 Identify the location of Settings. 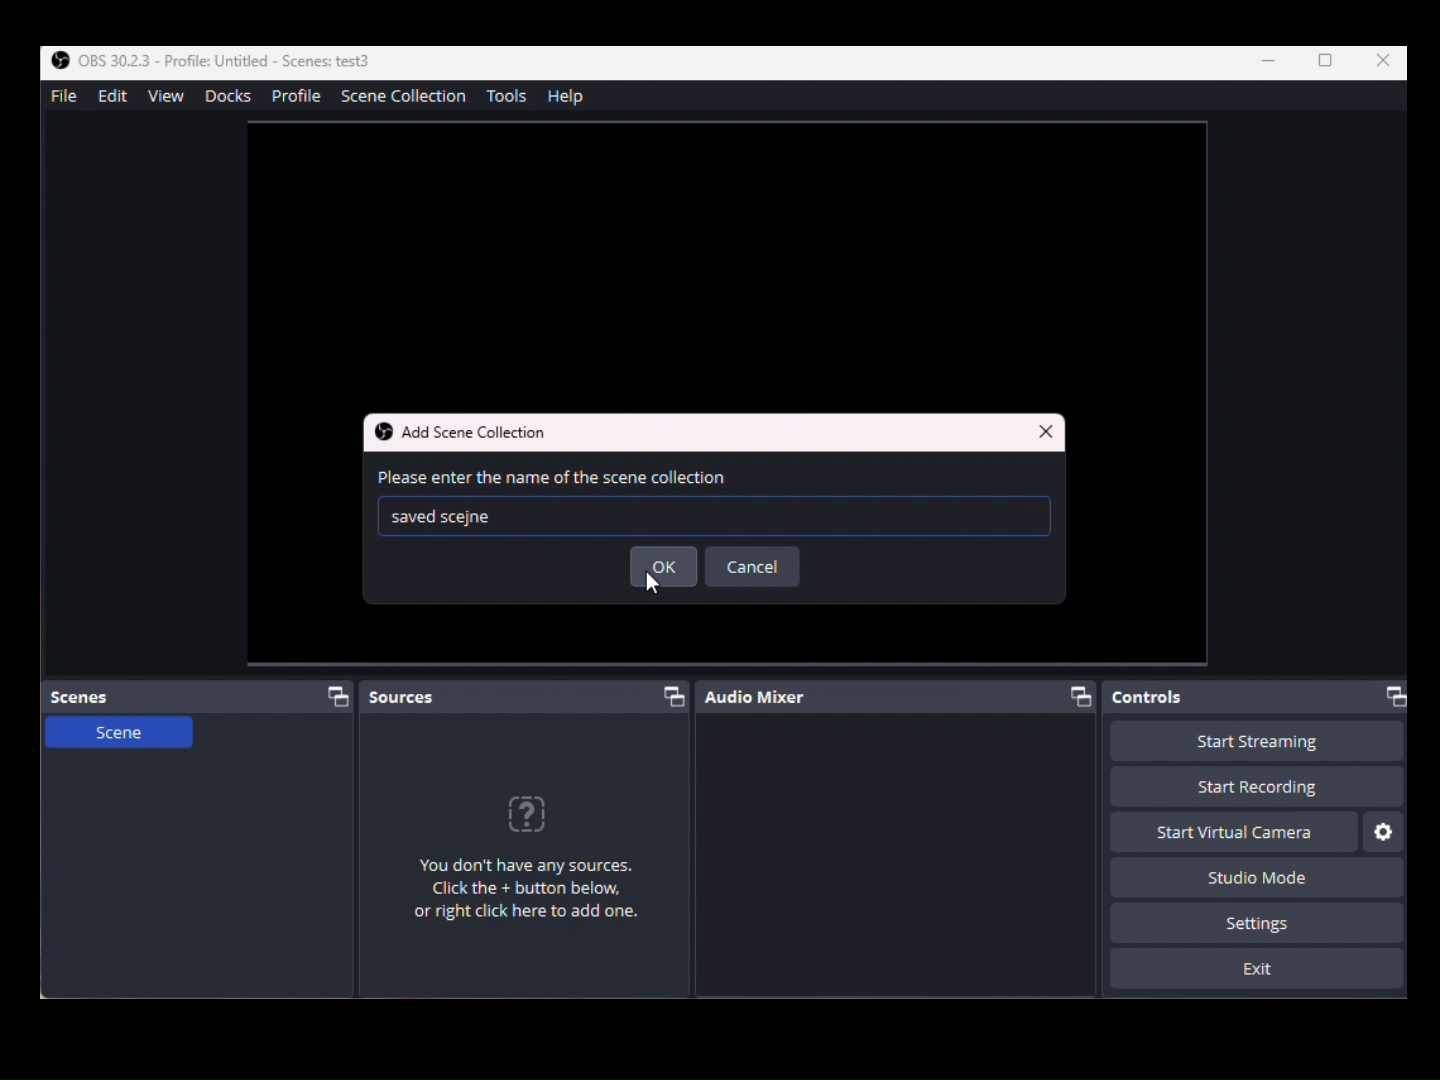
(1258, 923).